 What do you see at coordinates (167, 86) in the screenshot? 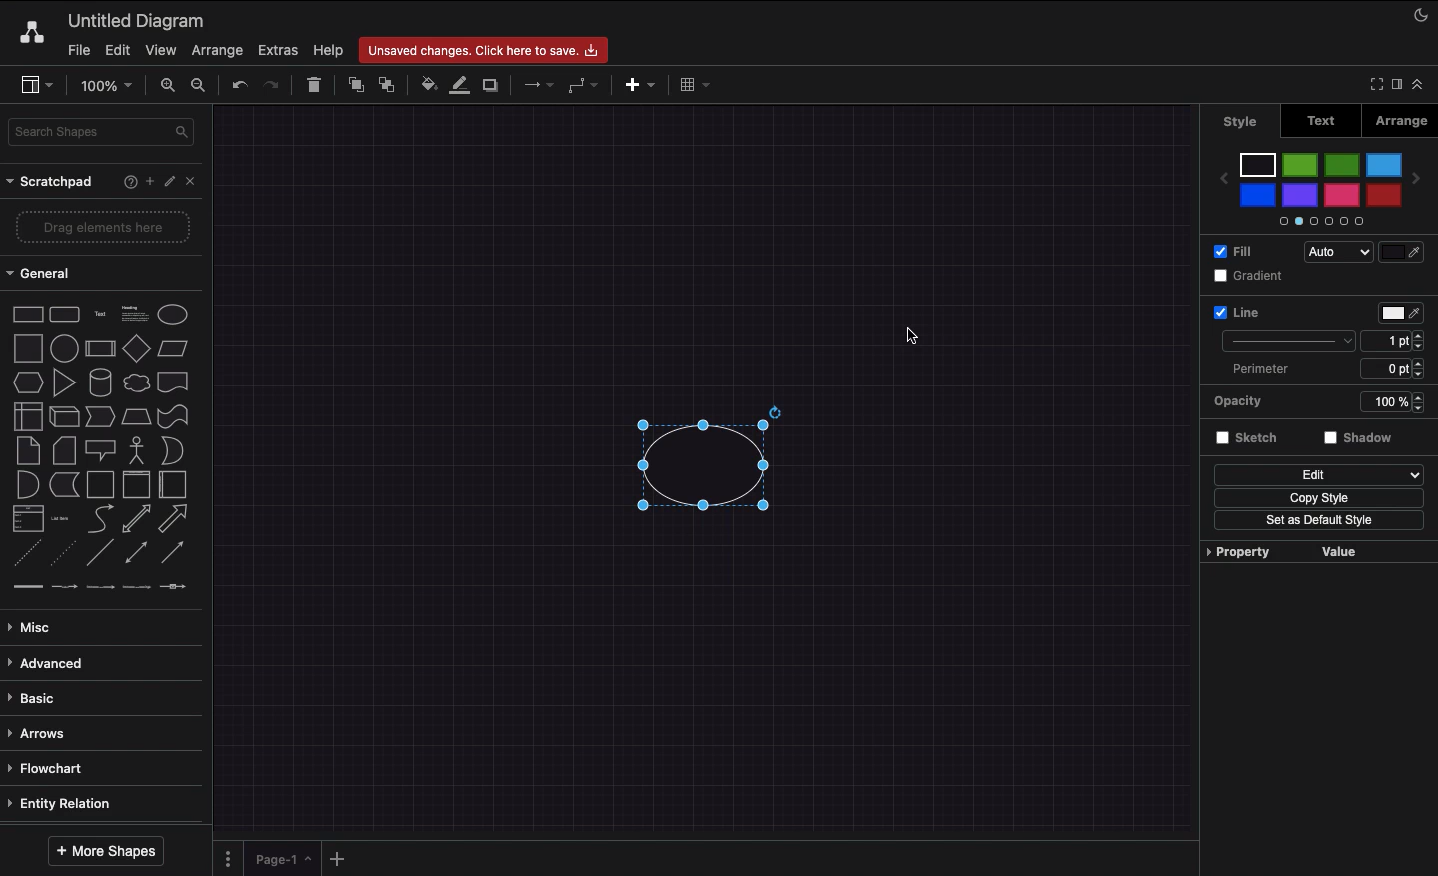
I see `Zoom in` at bounding box center [167, 86].